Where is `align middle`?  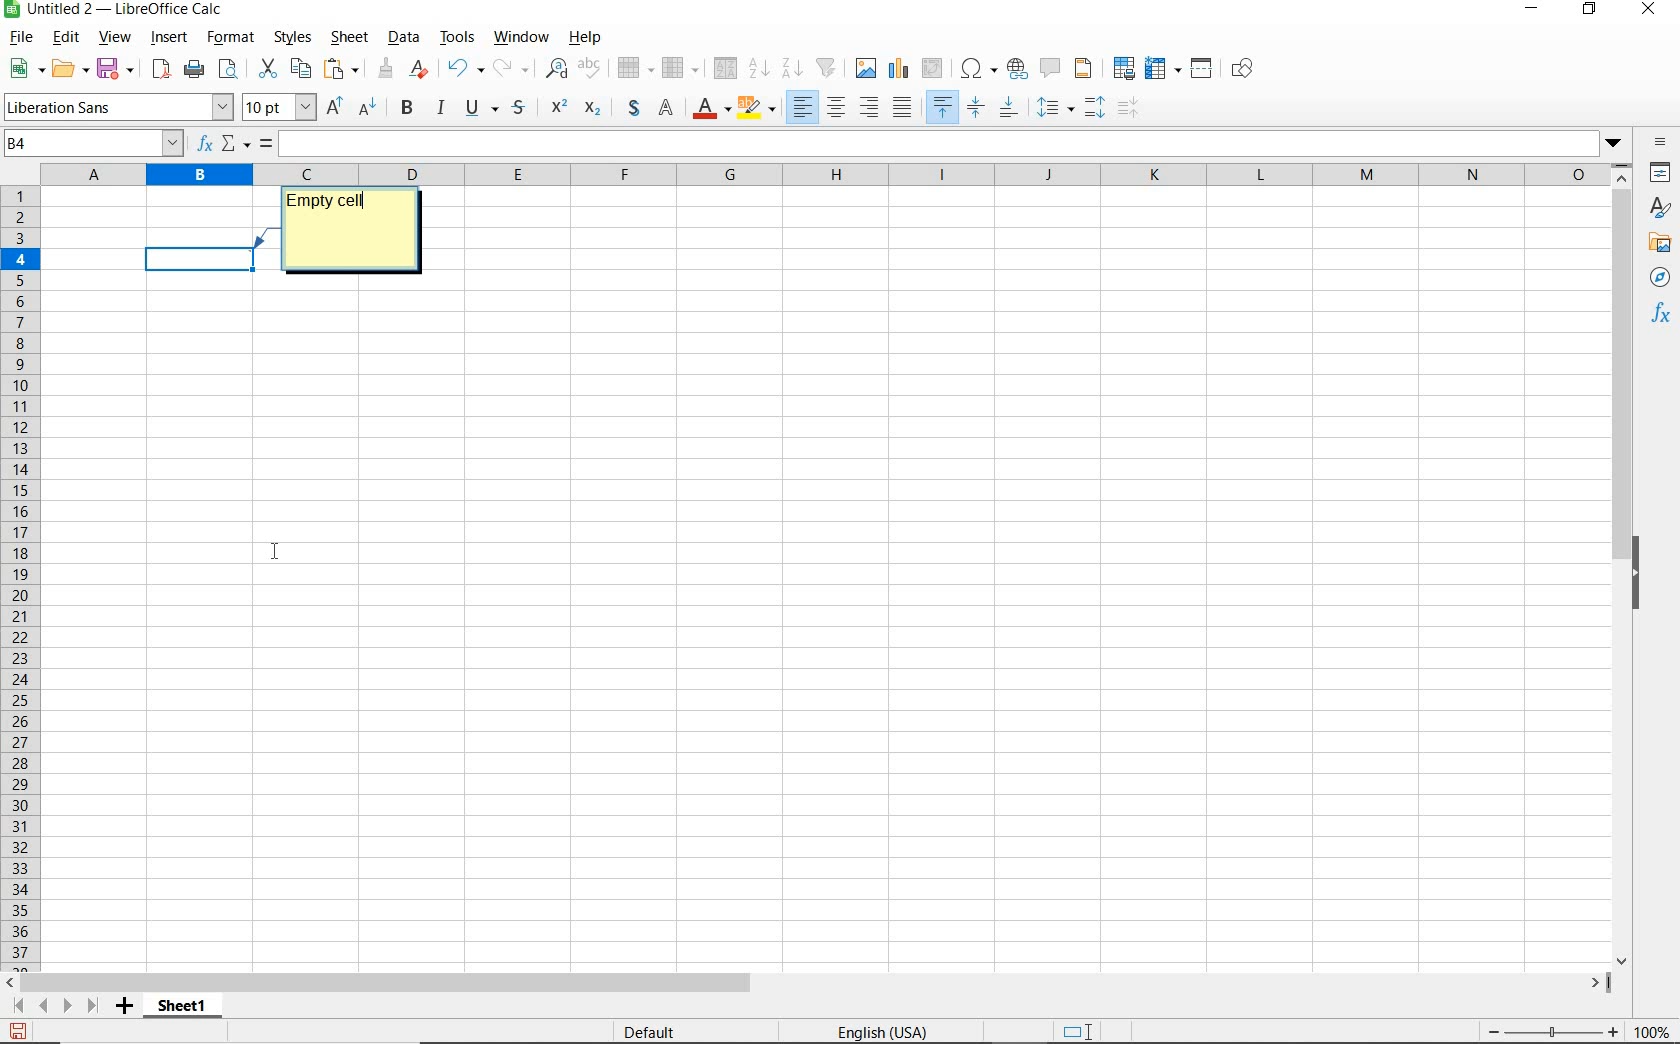
align middle is located at coordinates (903, 108).